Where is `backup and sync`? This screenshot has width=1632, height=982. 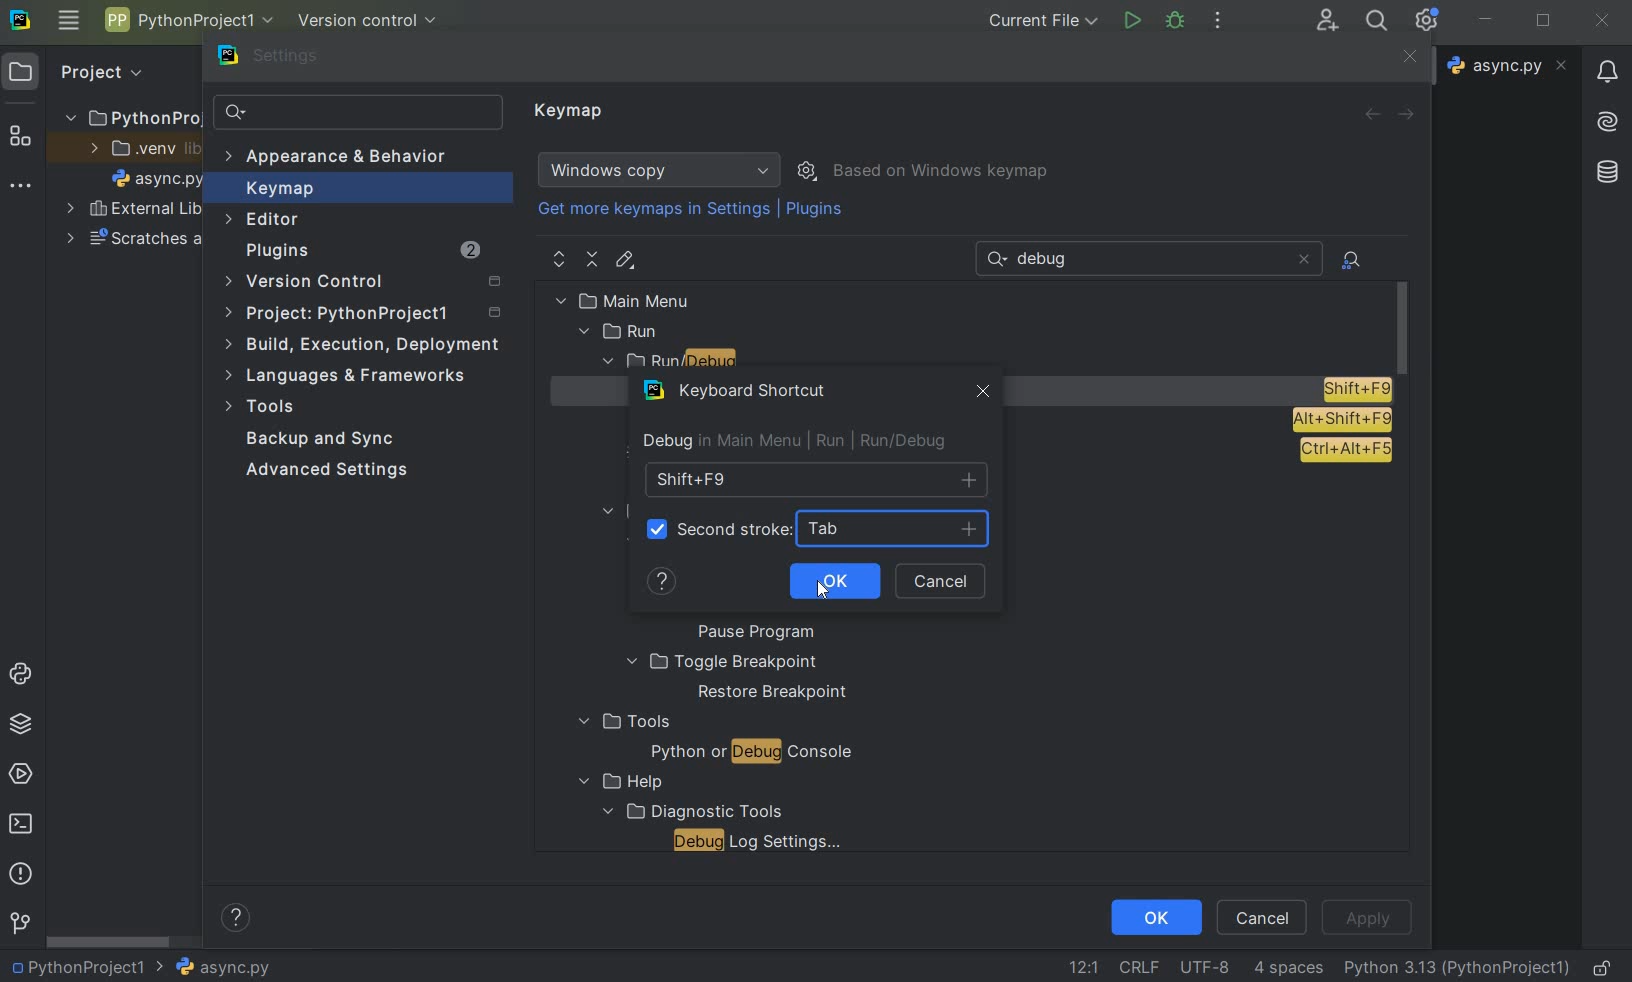
backup and sync is located at coordinates (321, 441).